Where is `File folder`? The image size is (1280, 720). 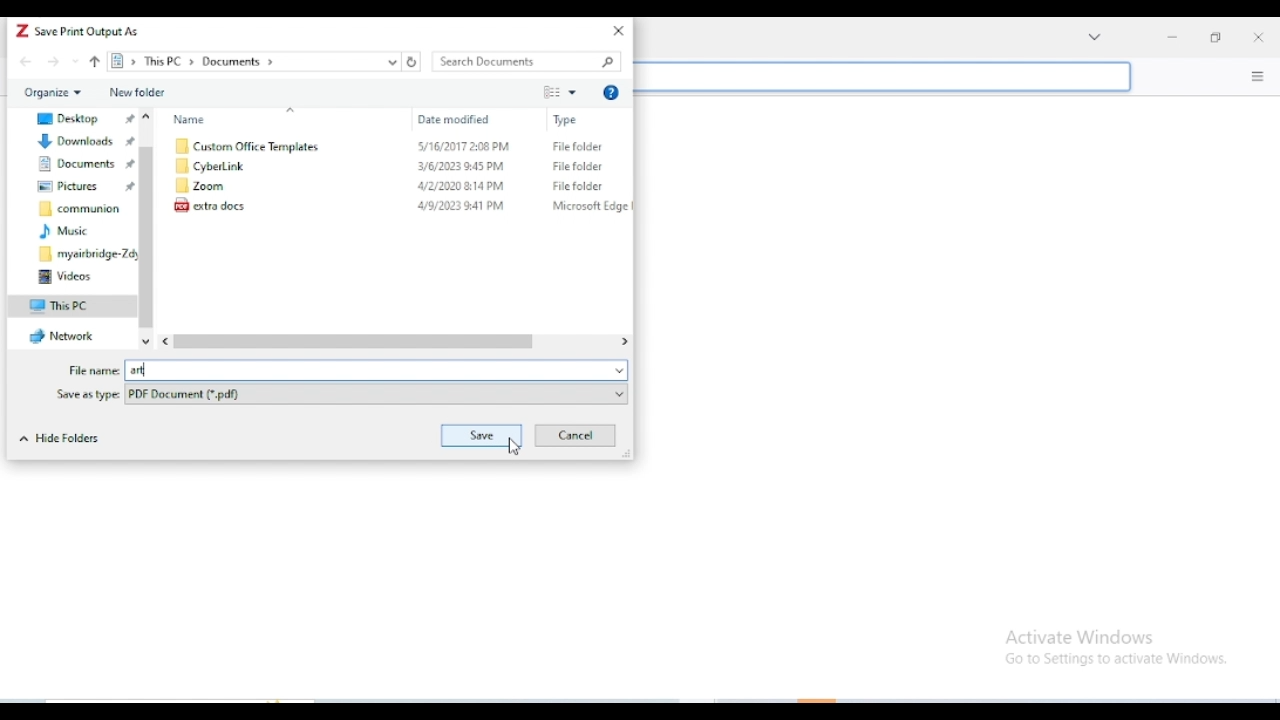 File folder is located at coordinates (581, 147).